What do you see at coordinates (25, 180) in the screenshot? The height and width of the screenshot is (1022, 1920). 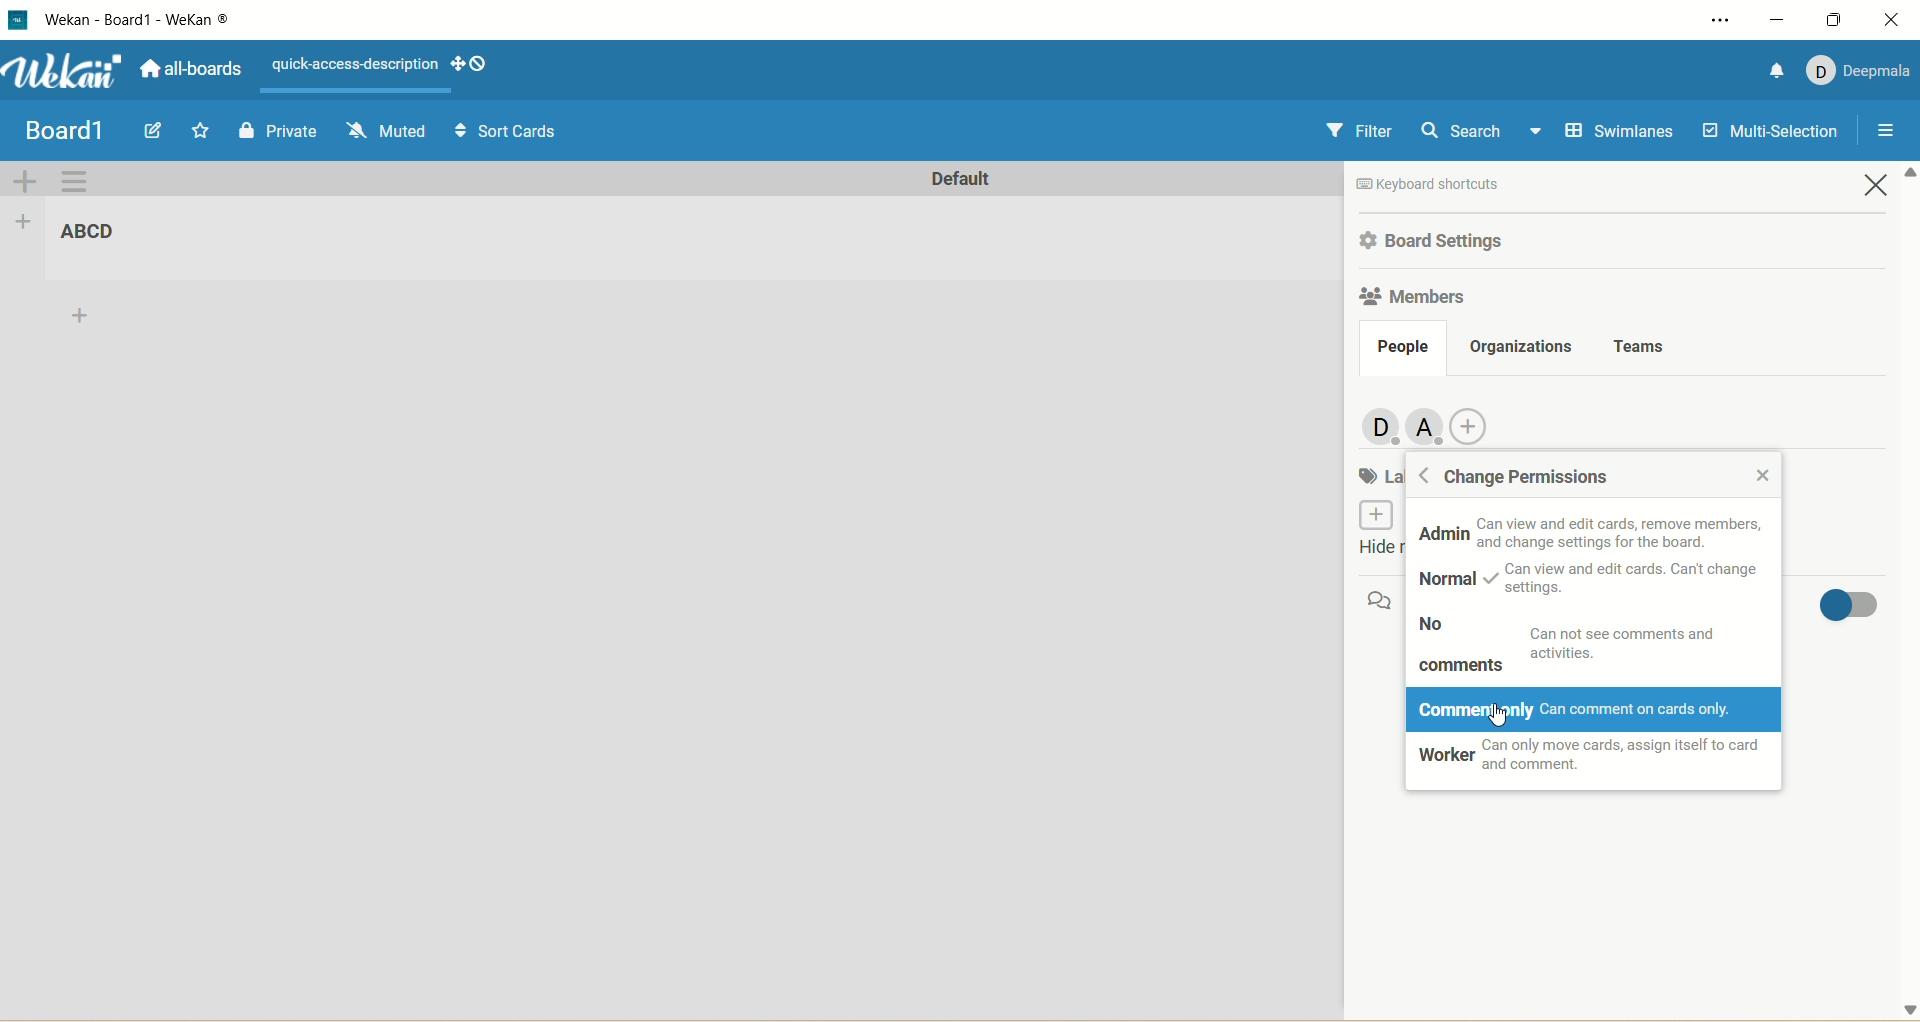 I see `add swimlane` at bounding box center [25, 180].